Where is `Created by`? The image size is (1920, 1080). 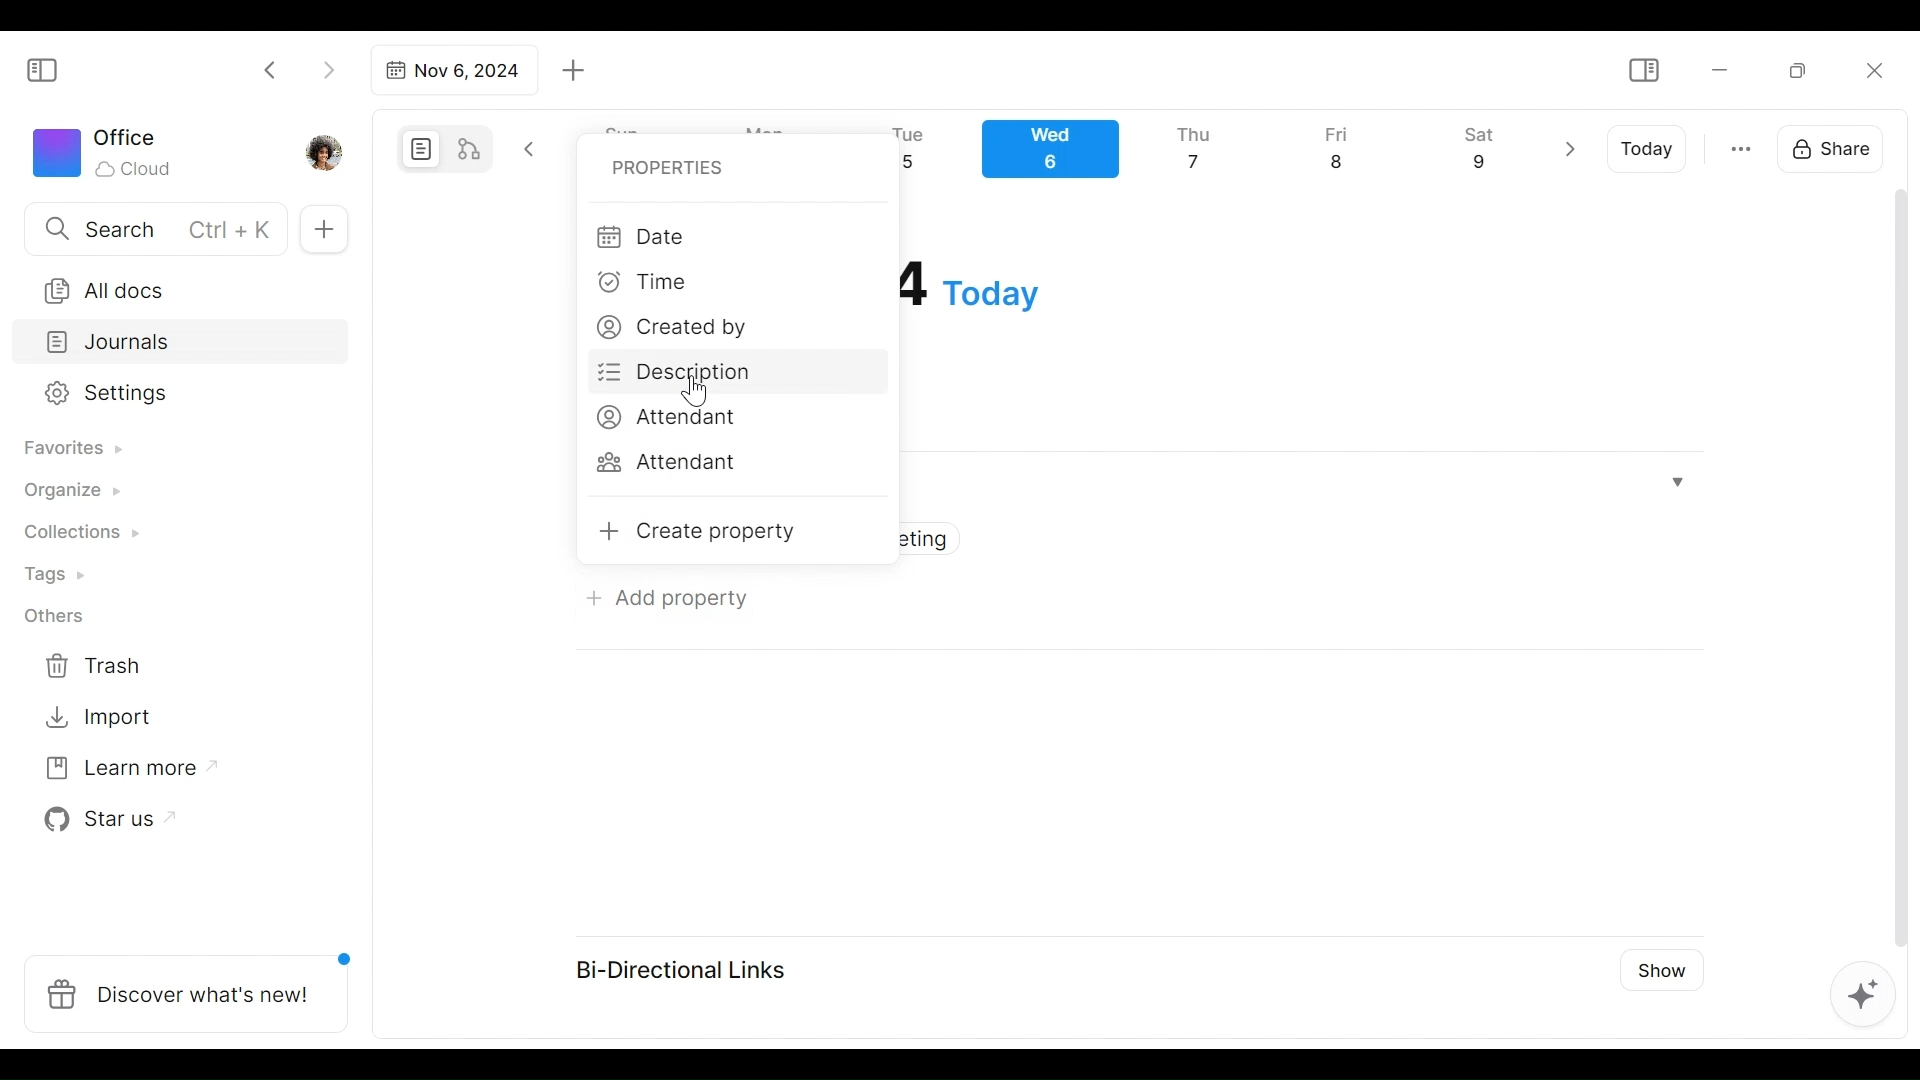 Created by is located at coordinates (679, 331).